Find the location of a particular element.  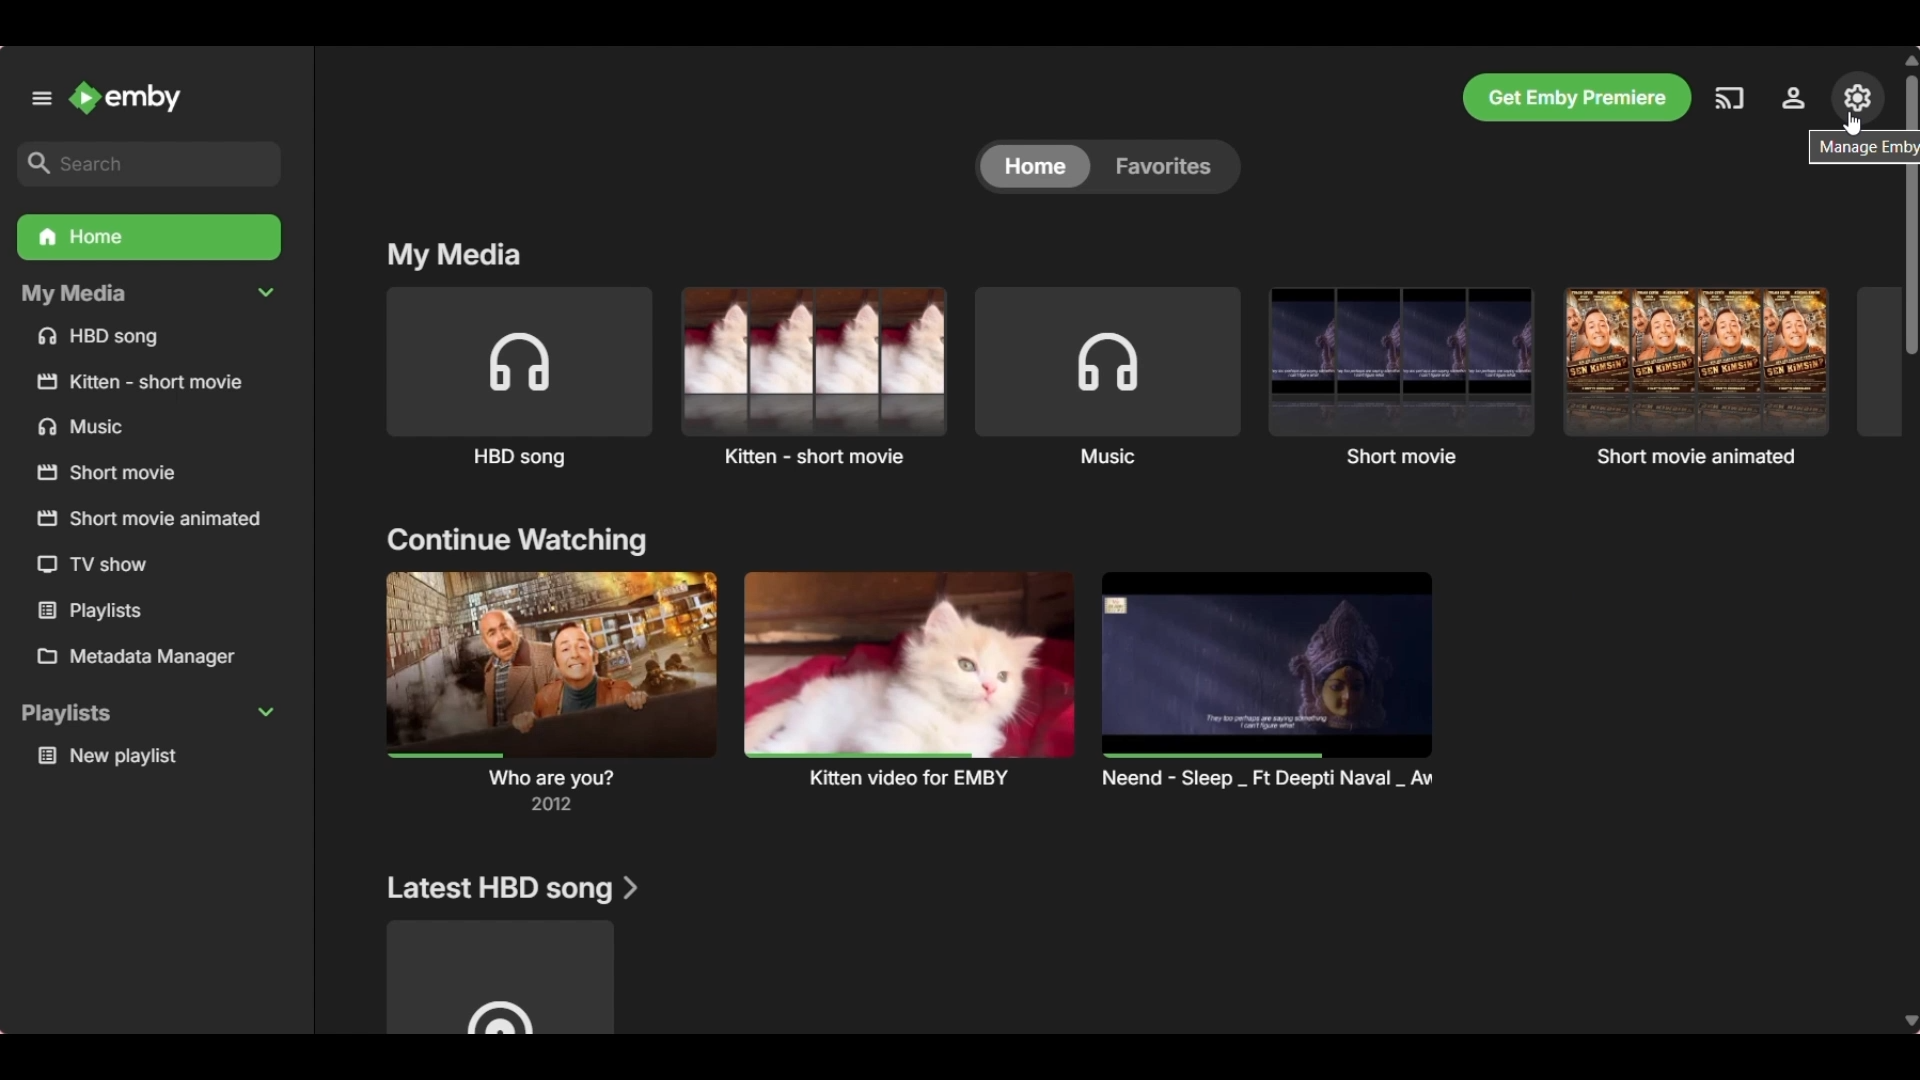

Short movie animated is located at coordinates (1697, 376).